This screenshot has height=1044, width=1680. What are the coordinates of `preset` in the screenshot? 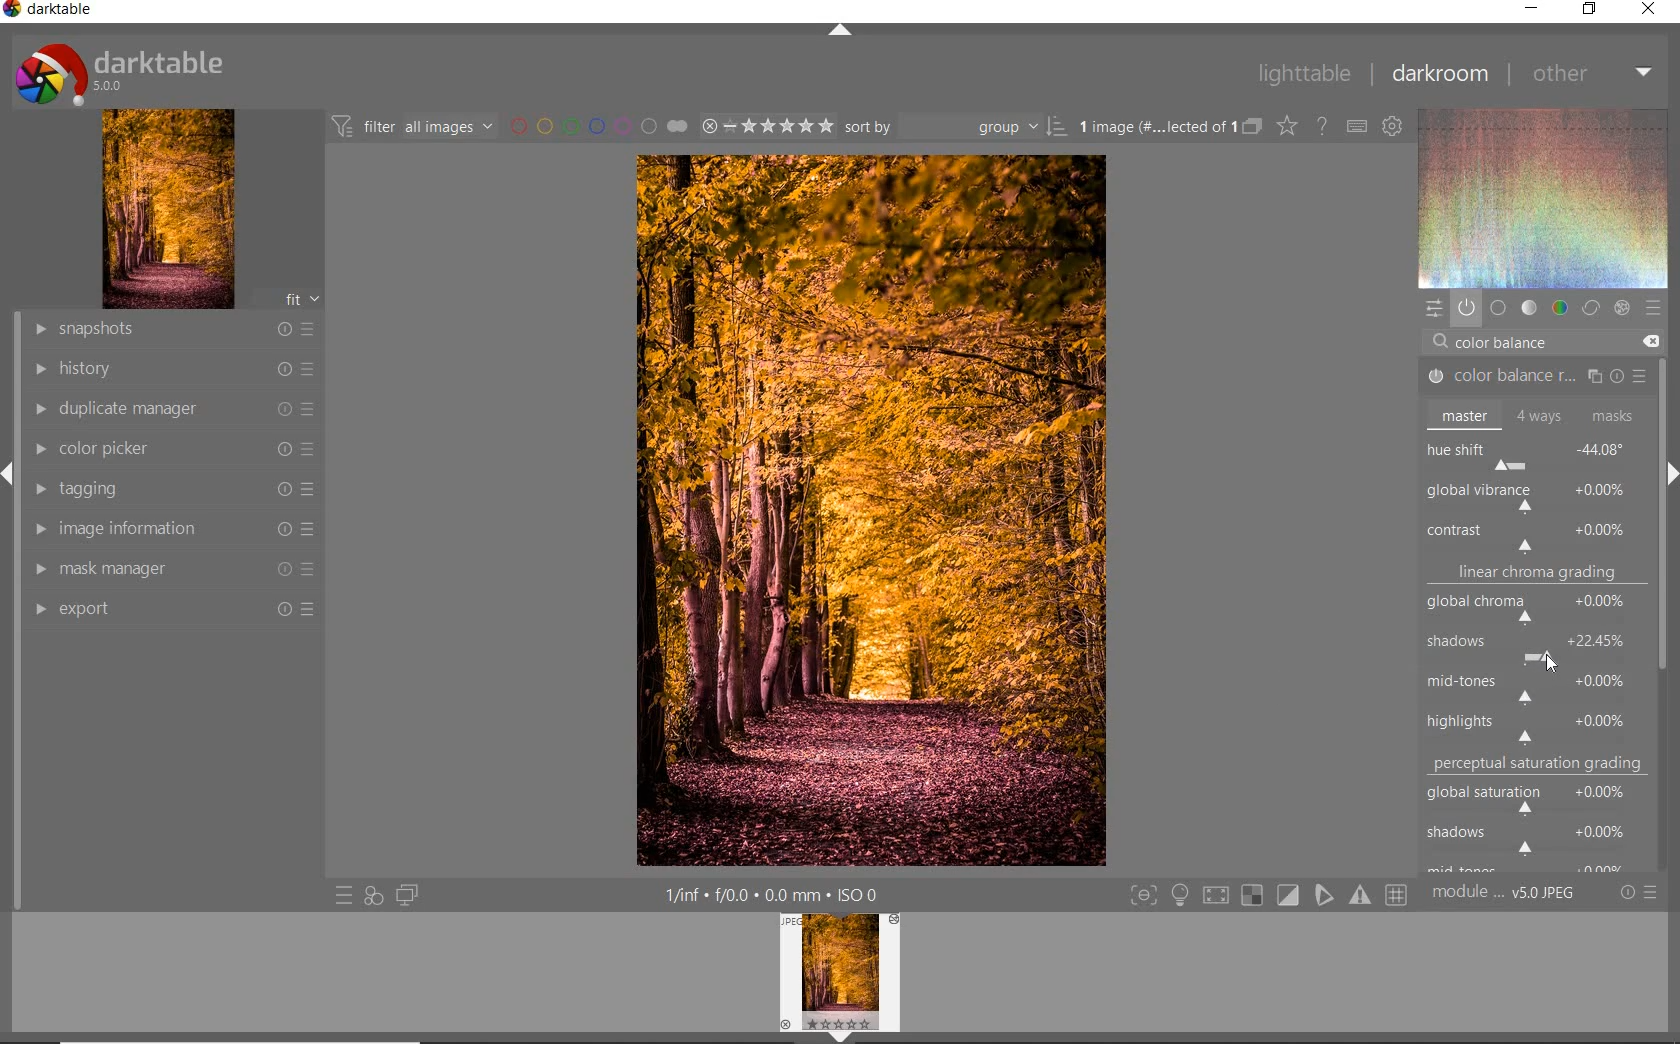 It's located at (1652, 307).